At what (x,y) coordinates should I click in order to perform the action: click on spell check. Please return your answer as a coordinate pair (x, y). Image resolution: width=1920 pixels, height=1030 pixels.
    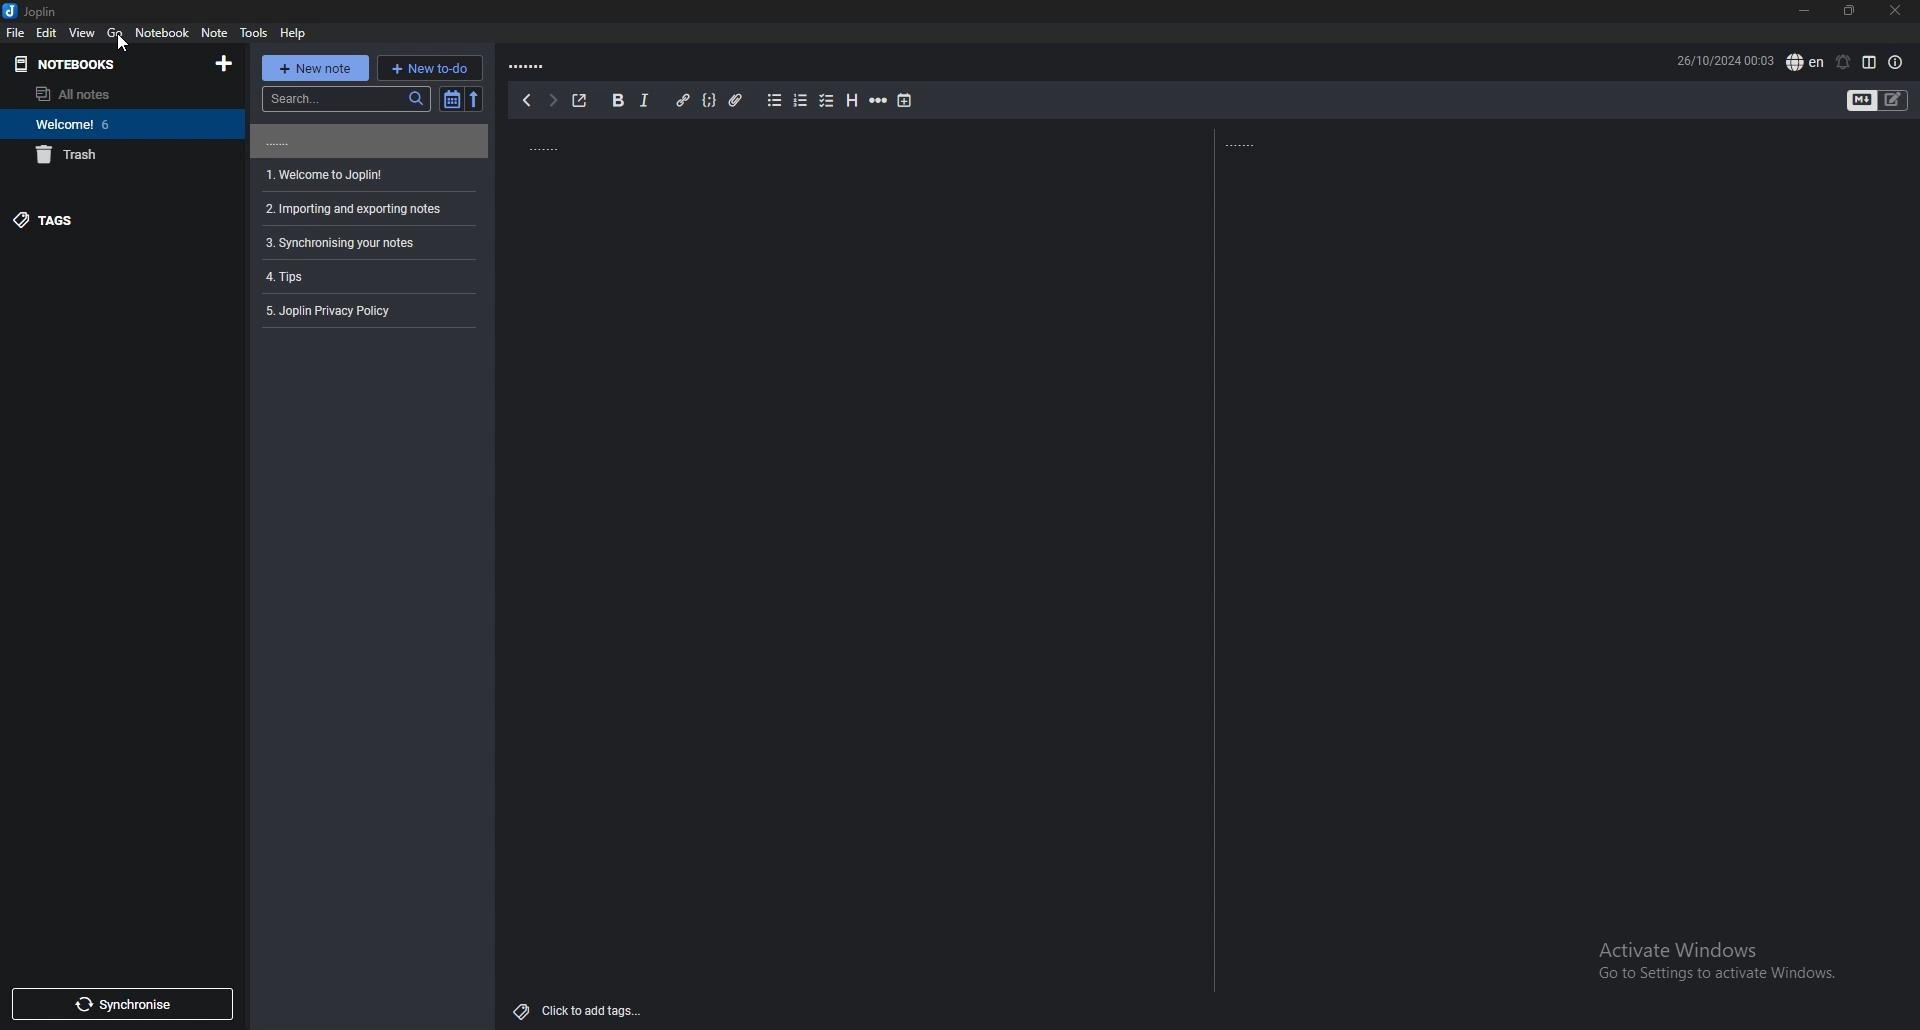
    Looking at the image, I should click on (1805, 61).